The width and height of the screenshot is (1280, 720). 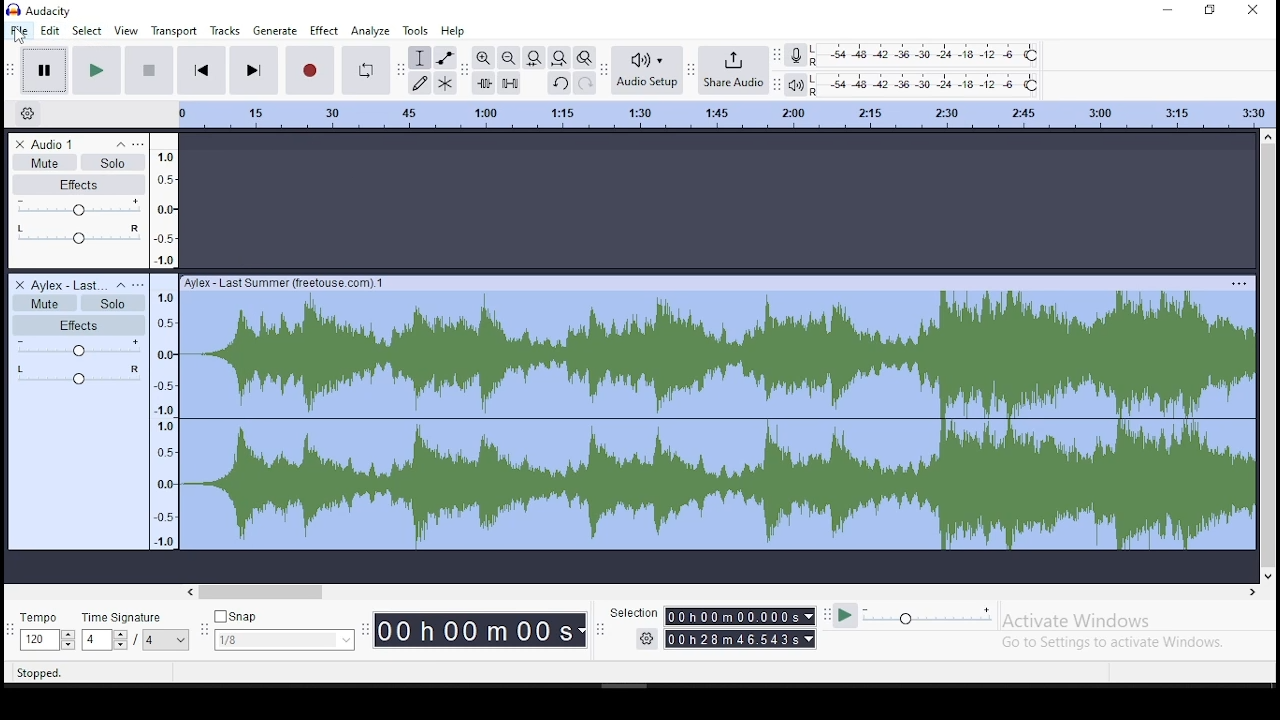 What do you see at coordinates (418, 30) in the screenshot?
I see `tools` at bounding box center [418, 30].